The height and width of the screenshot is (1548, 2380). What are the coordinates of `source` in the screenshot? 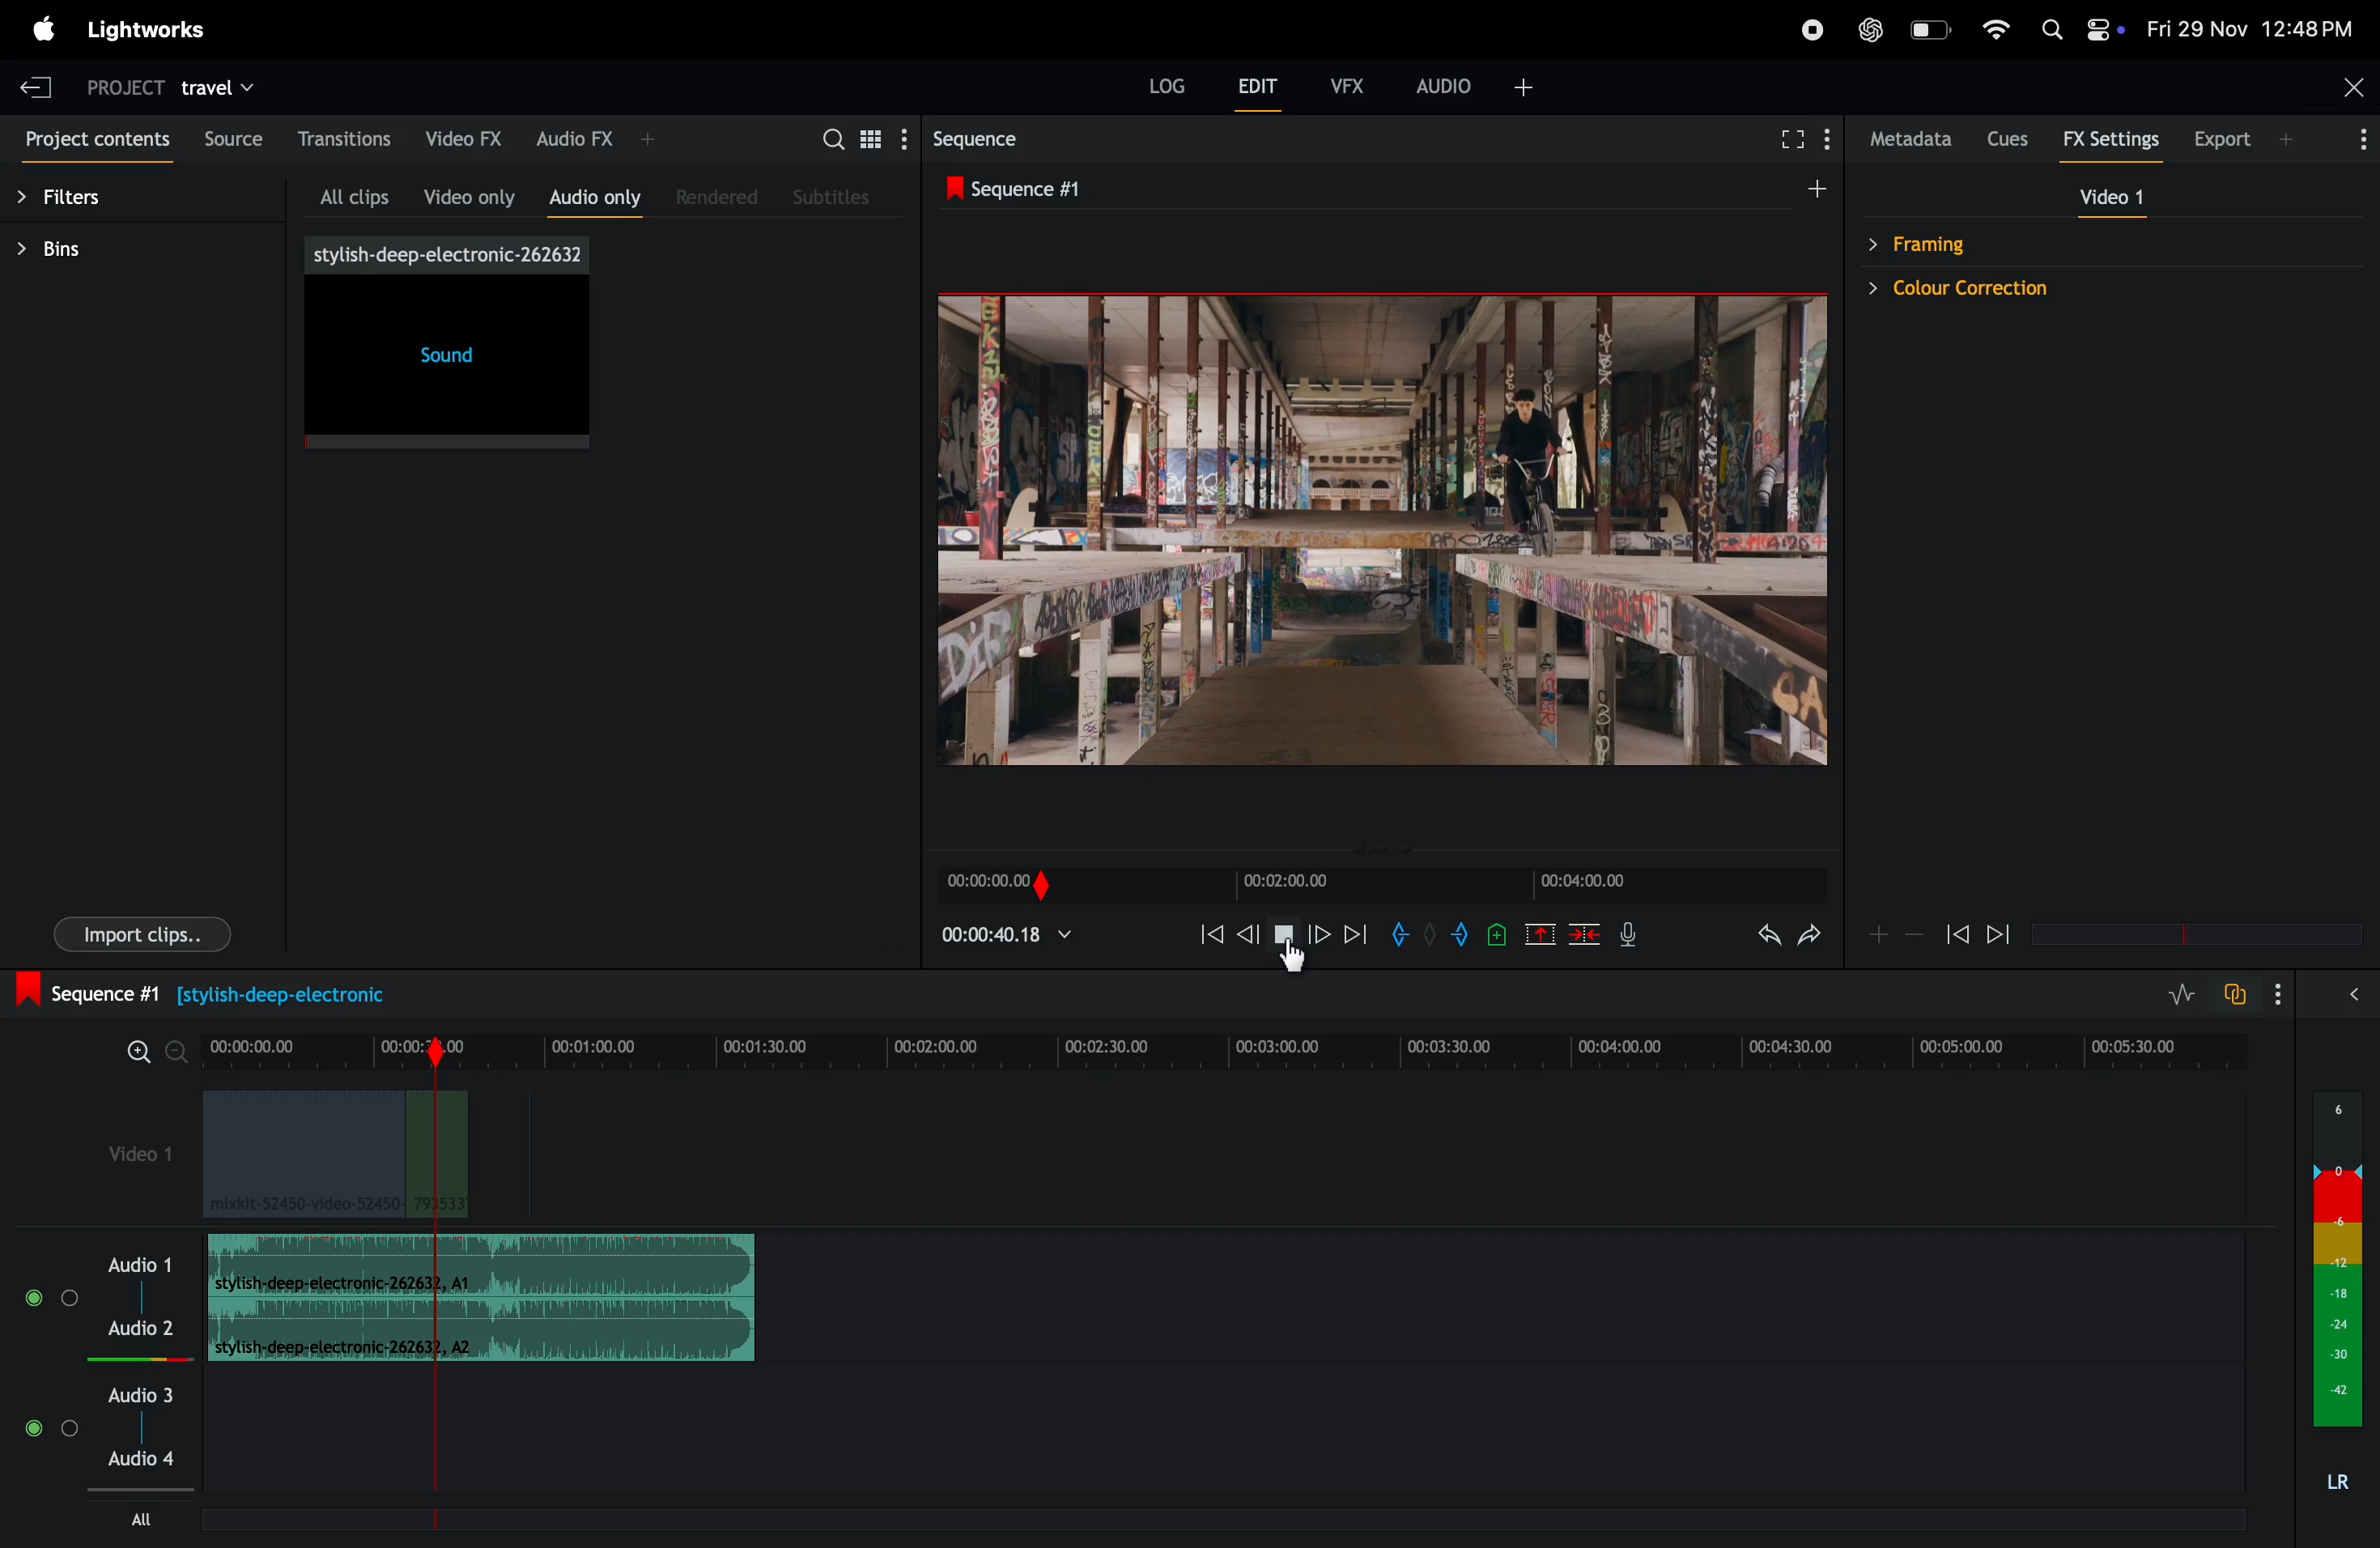 It's located at (231, 142).